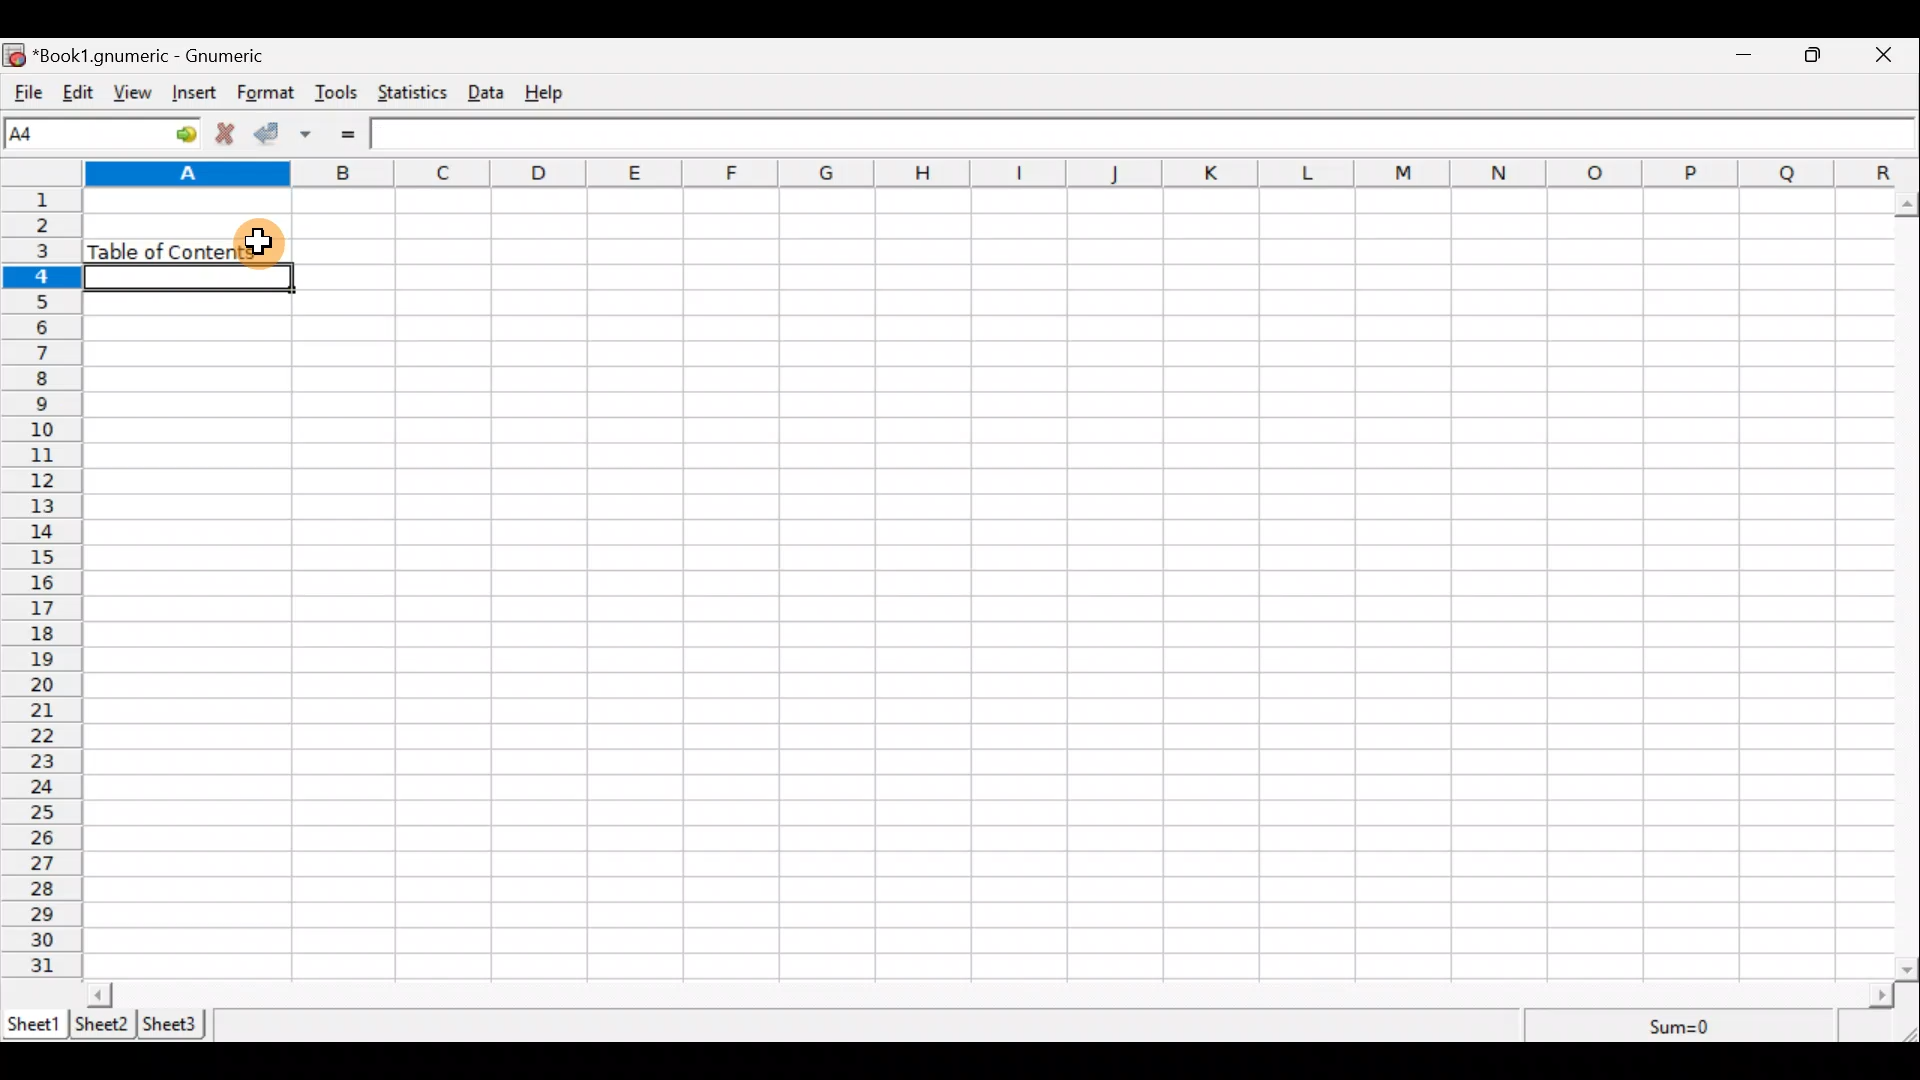 The height and width of the screenshot is (1080, 1920). What do you see at coordinates (1141, 132) in the screenshot?
I see `Formula bar` at bounding box center [1141, 132].